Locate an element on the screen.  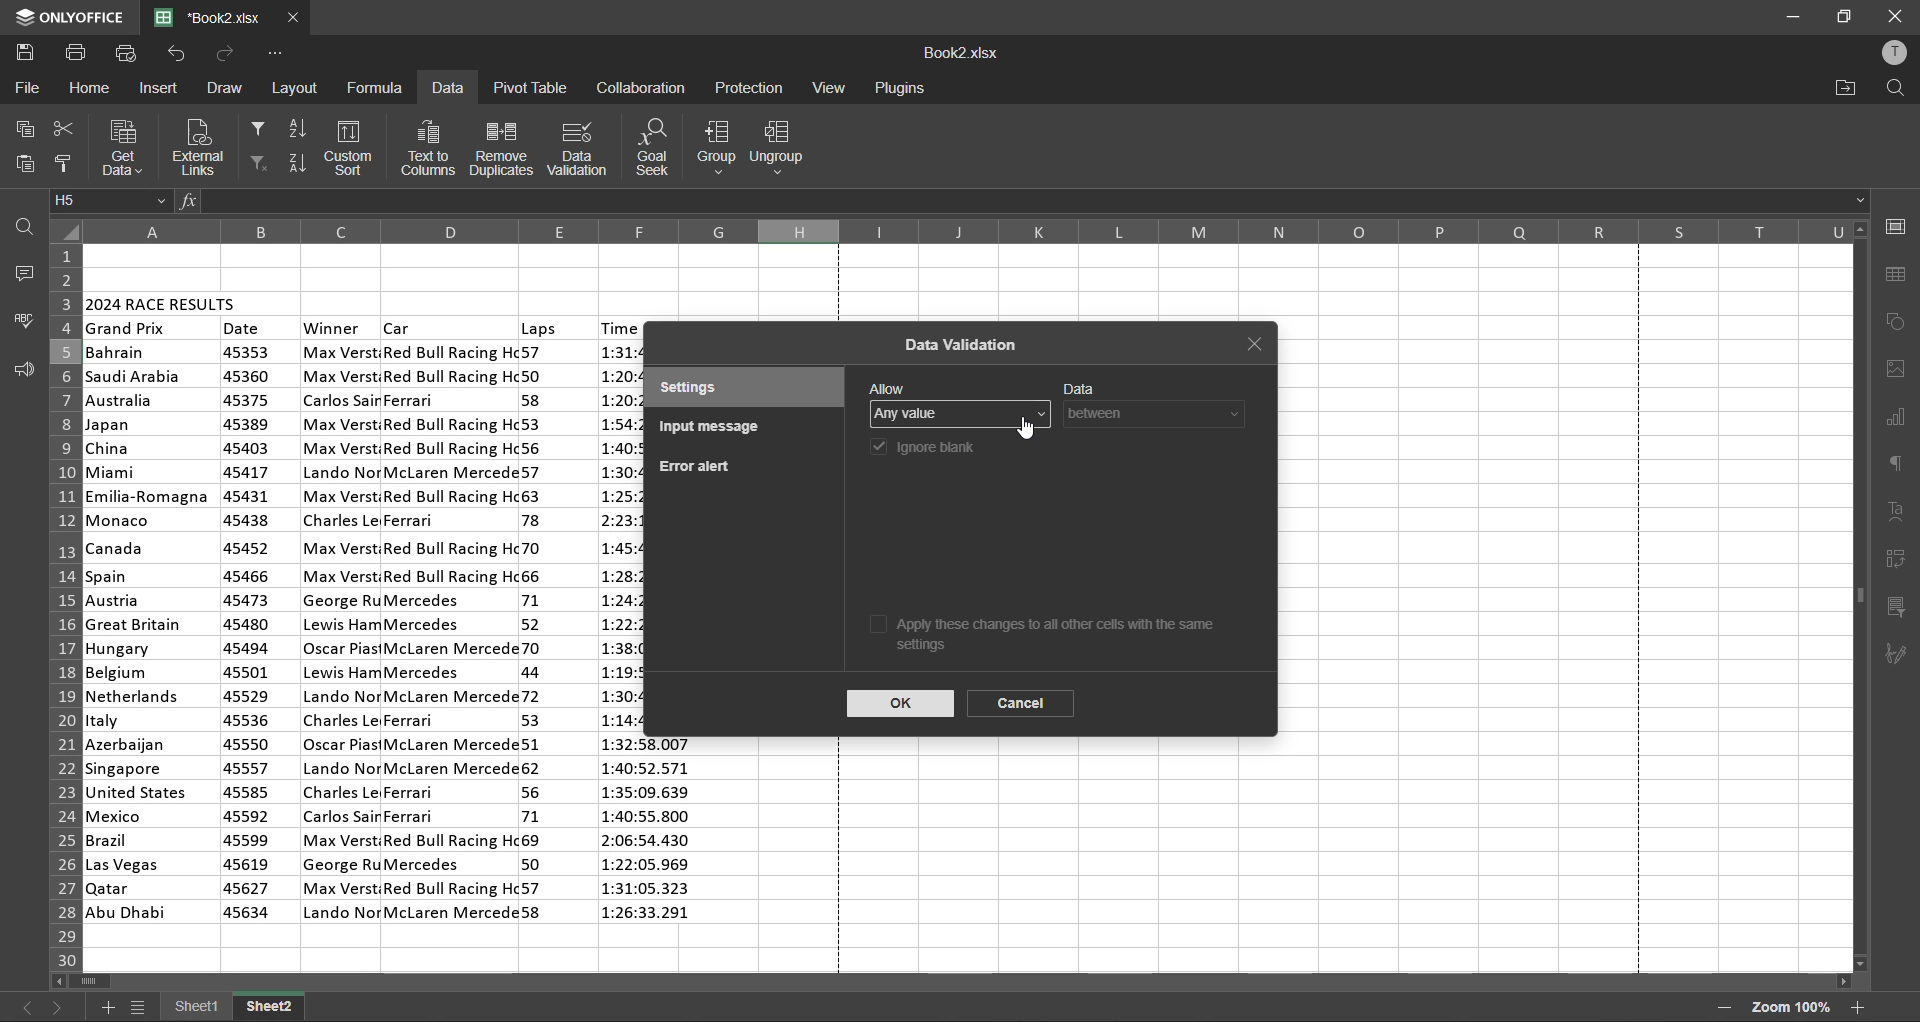
scrollbar is located at coordinates (1860, 596).